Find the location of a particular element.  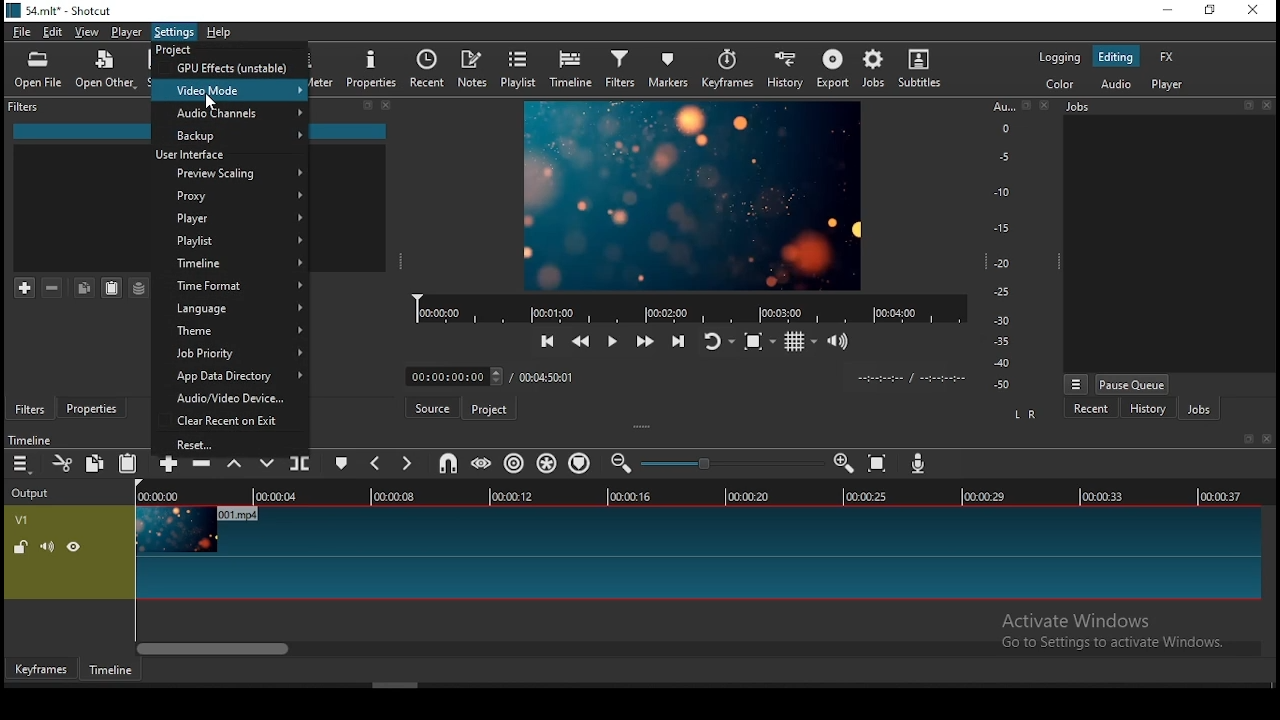

close window is located at coordinates (1252, 11).